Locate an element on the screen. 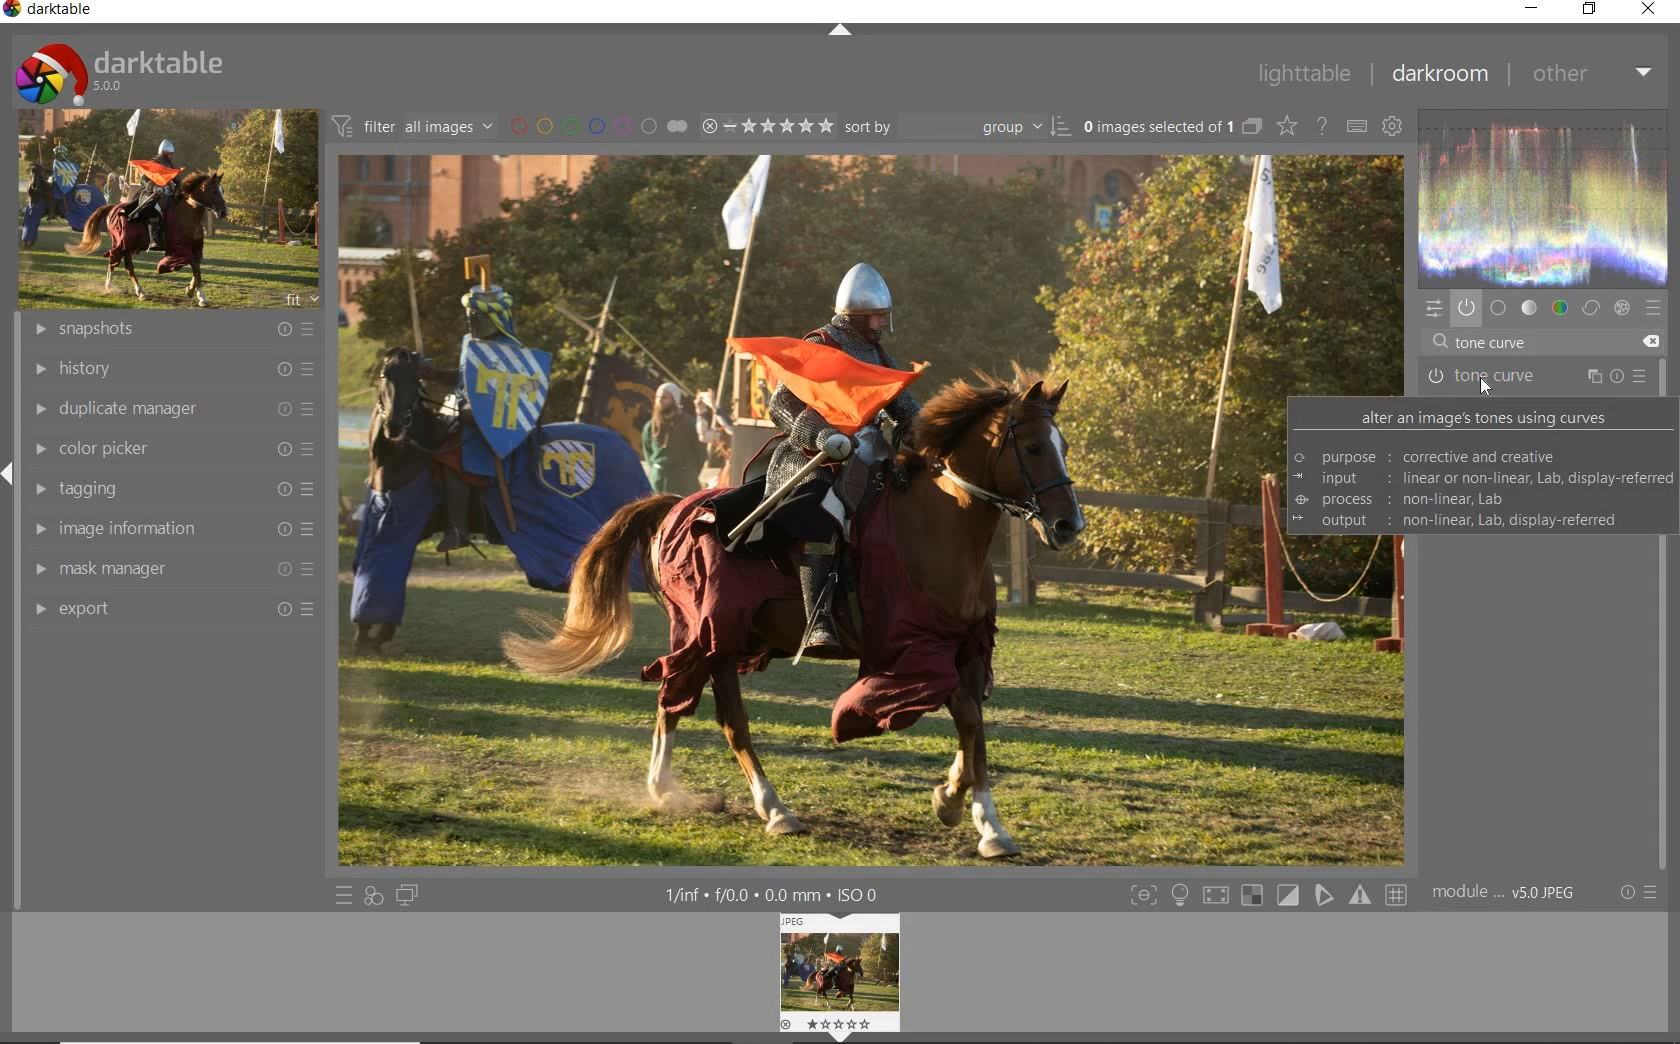 The image size is (1680, 1044). correct is located at coordinates (1591, 308).